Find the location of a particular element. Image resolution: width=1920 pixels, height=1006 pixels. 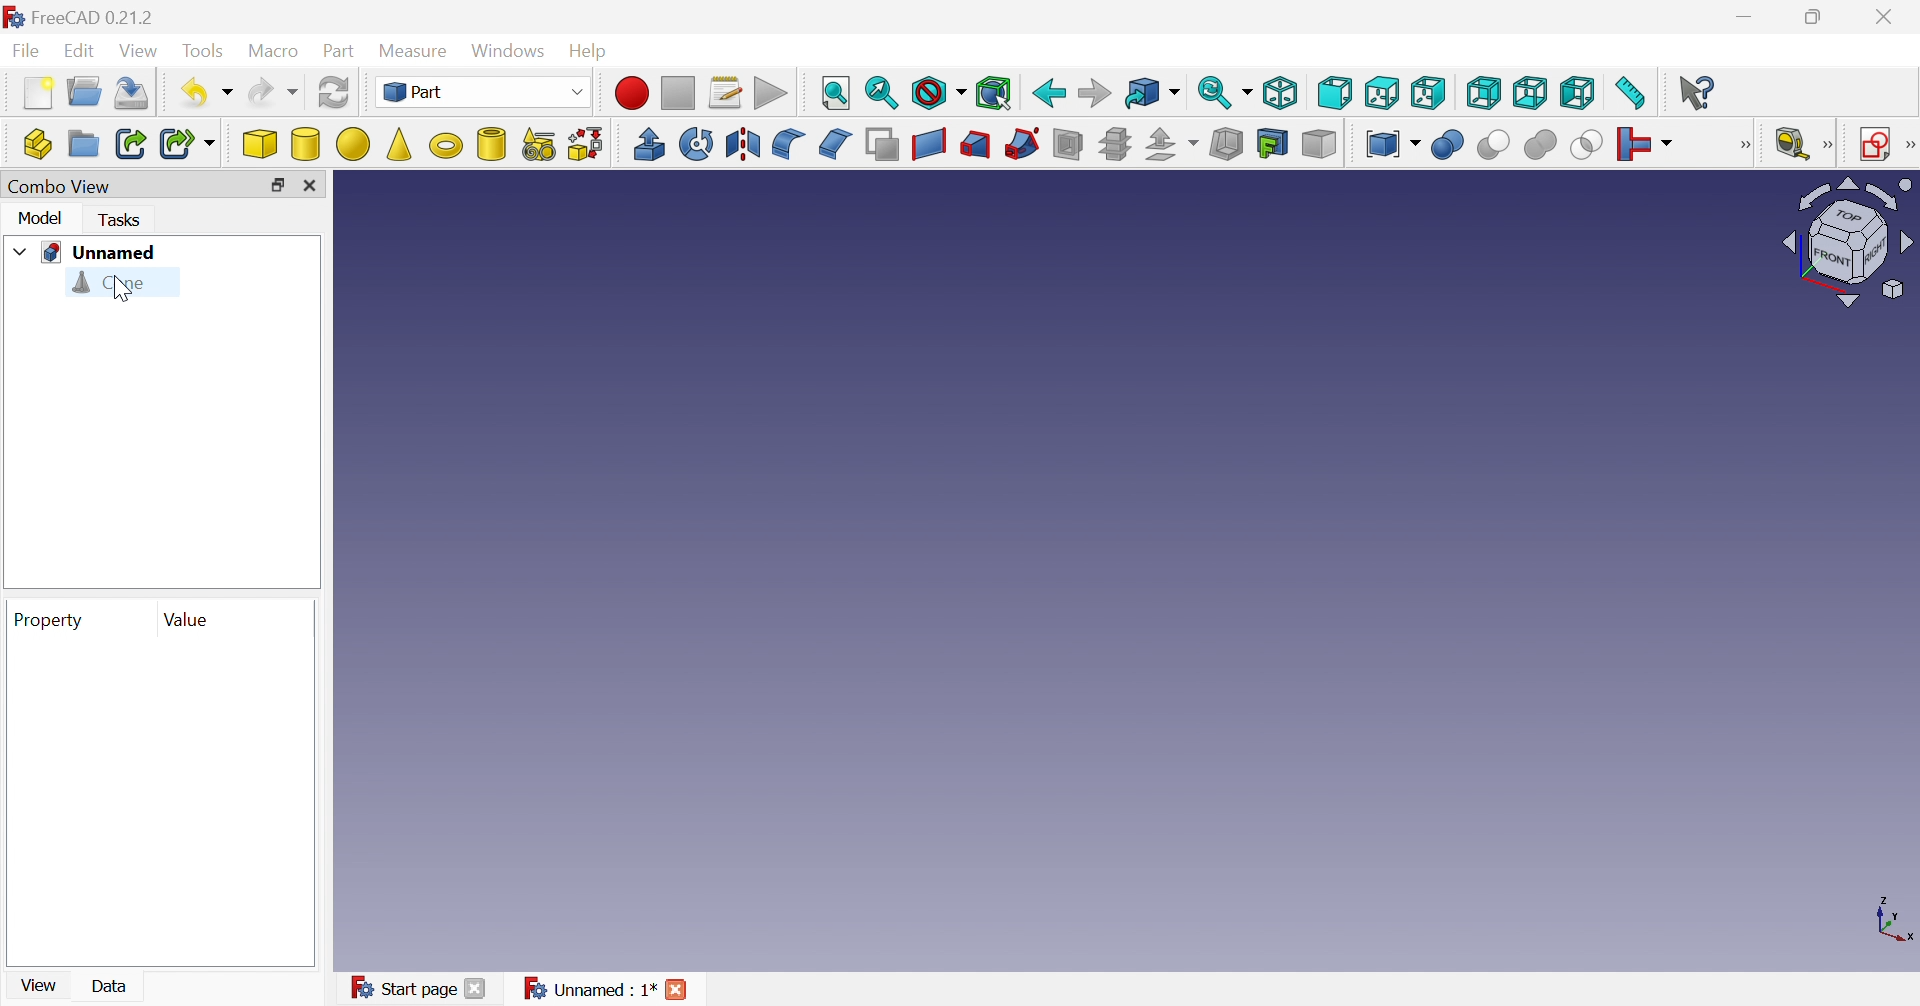

Cone is located at coordinates (113, 285).